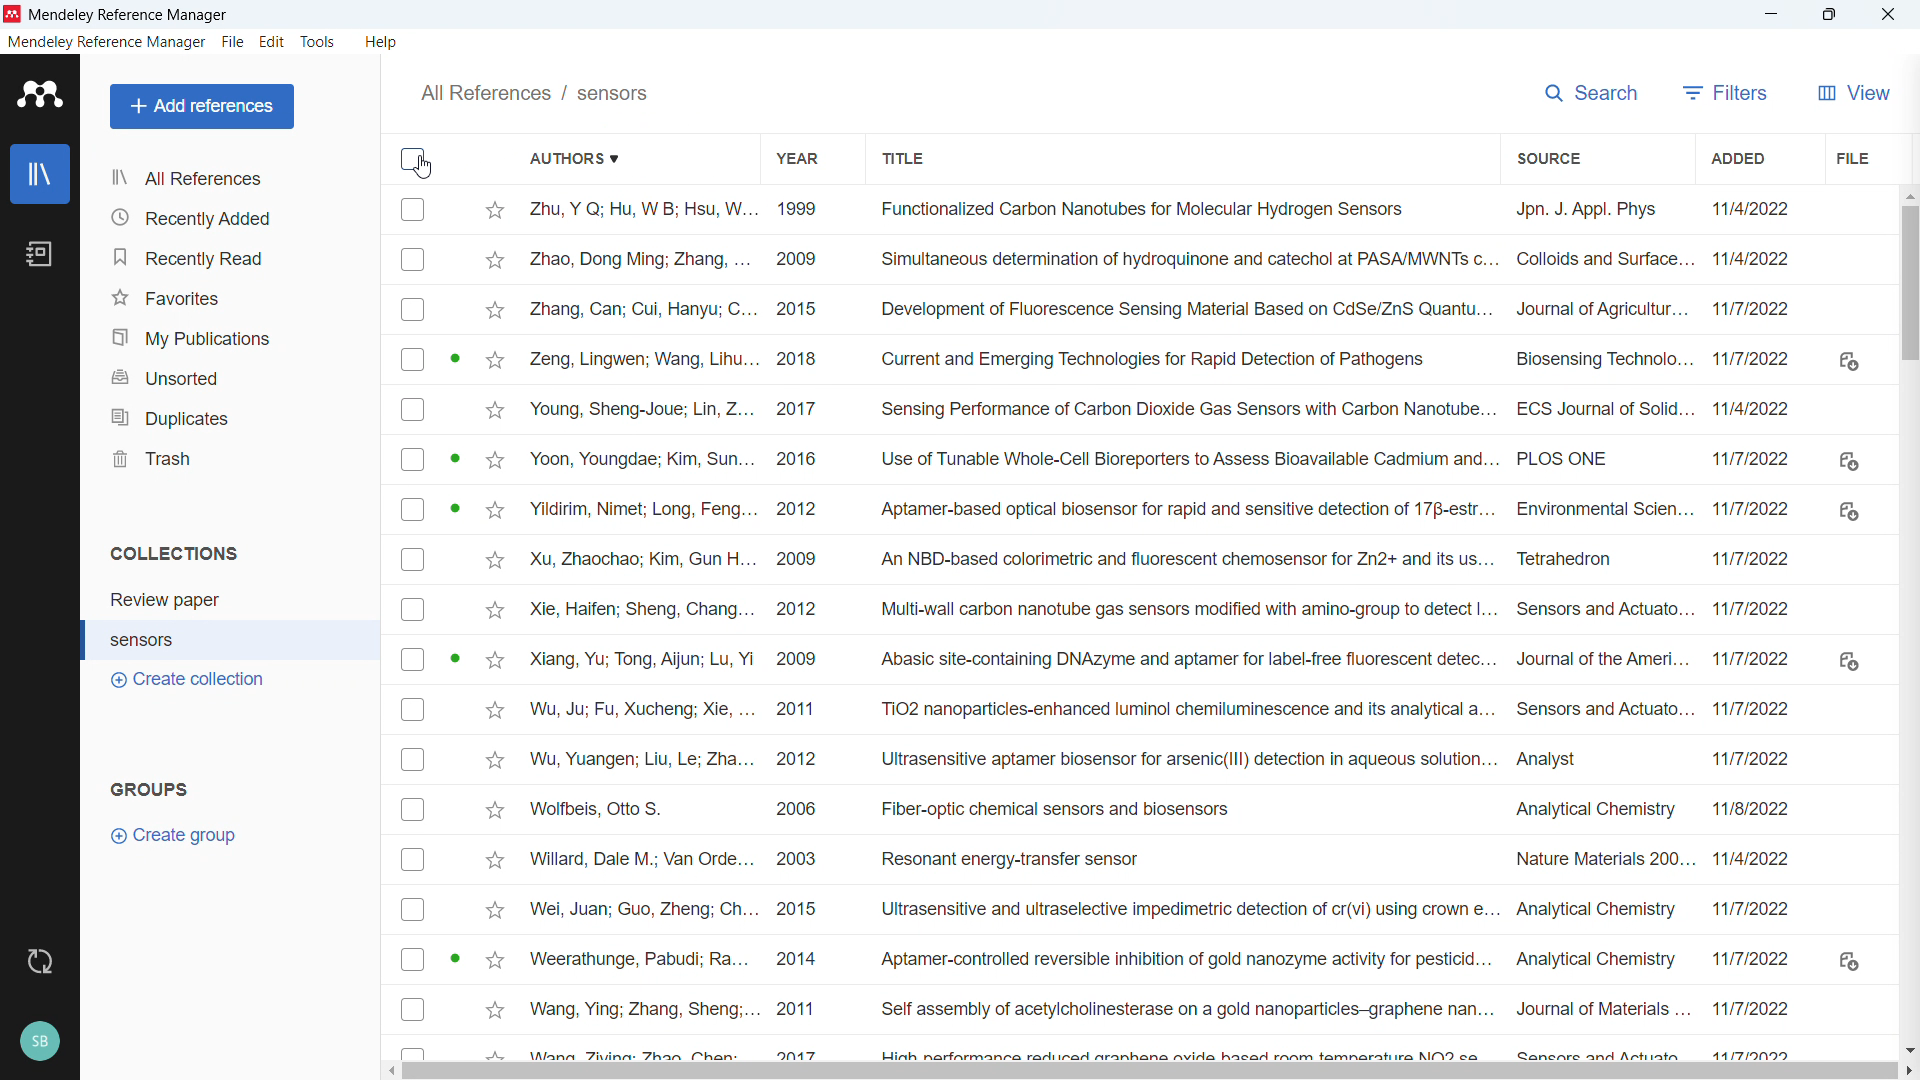 The height and width of the screenshot is (1080, 1920). Describe the element at coordinates (382, 43) in the screenshot. I see `help` at that location.